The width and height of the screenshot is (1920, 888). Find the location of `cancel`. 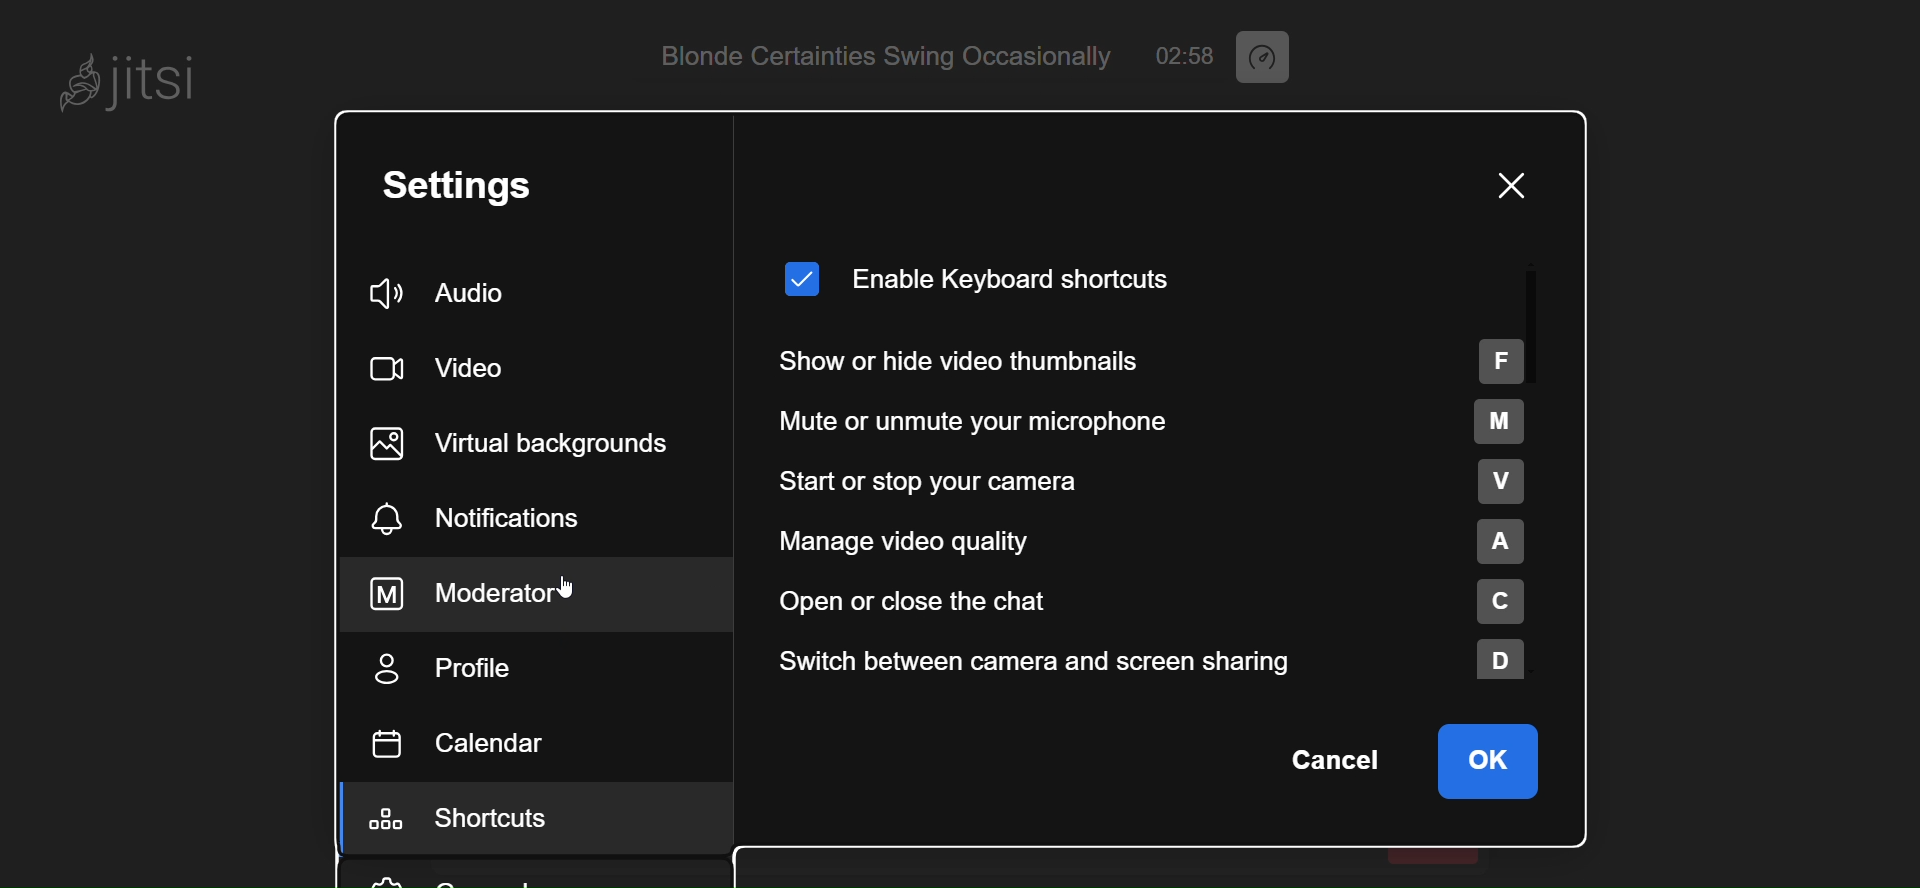

cancel is located at coordinates (1332, 761).